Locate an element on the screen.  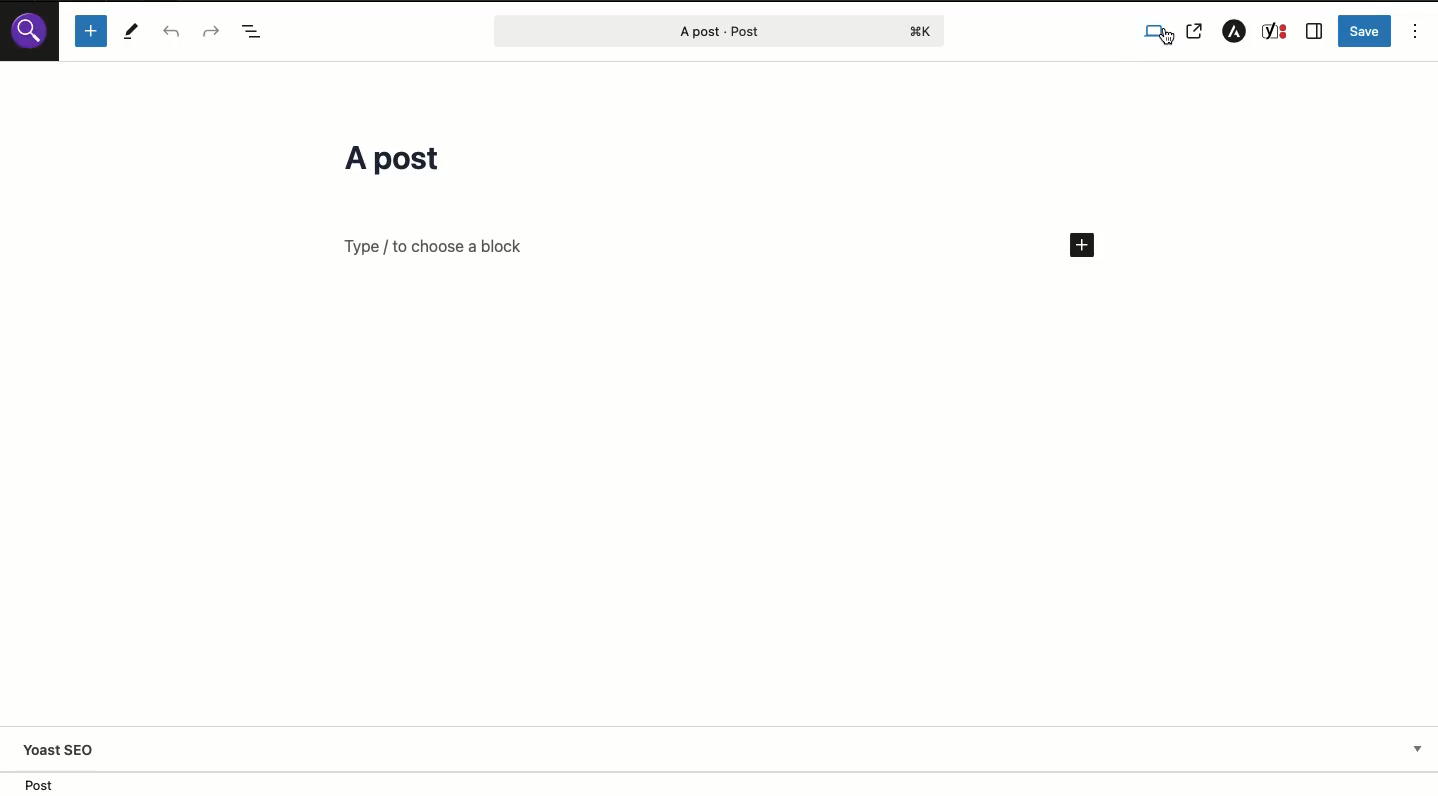
Post is located at coordinates (708, 31).